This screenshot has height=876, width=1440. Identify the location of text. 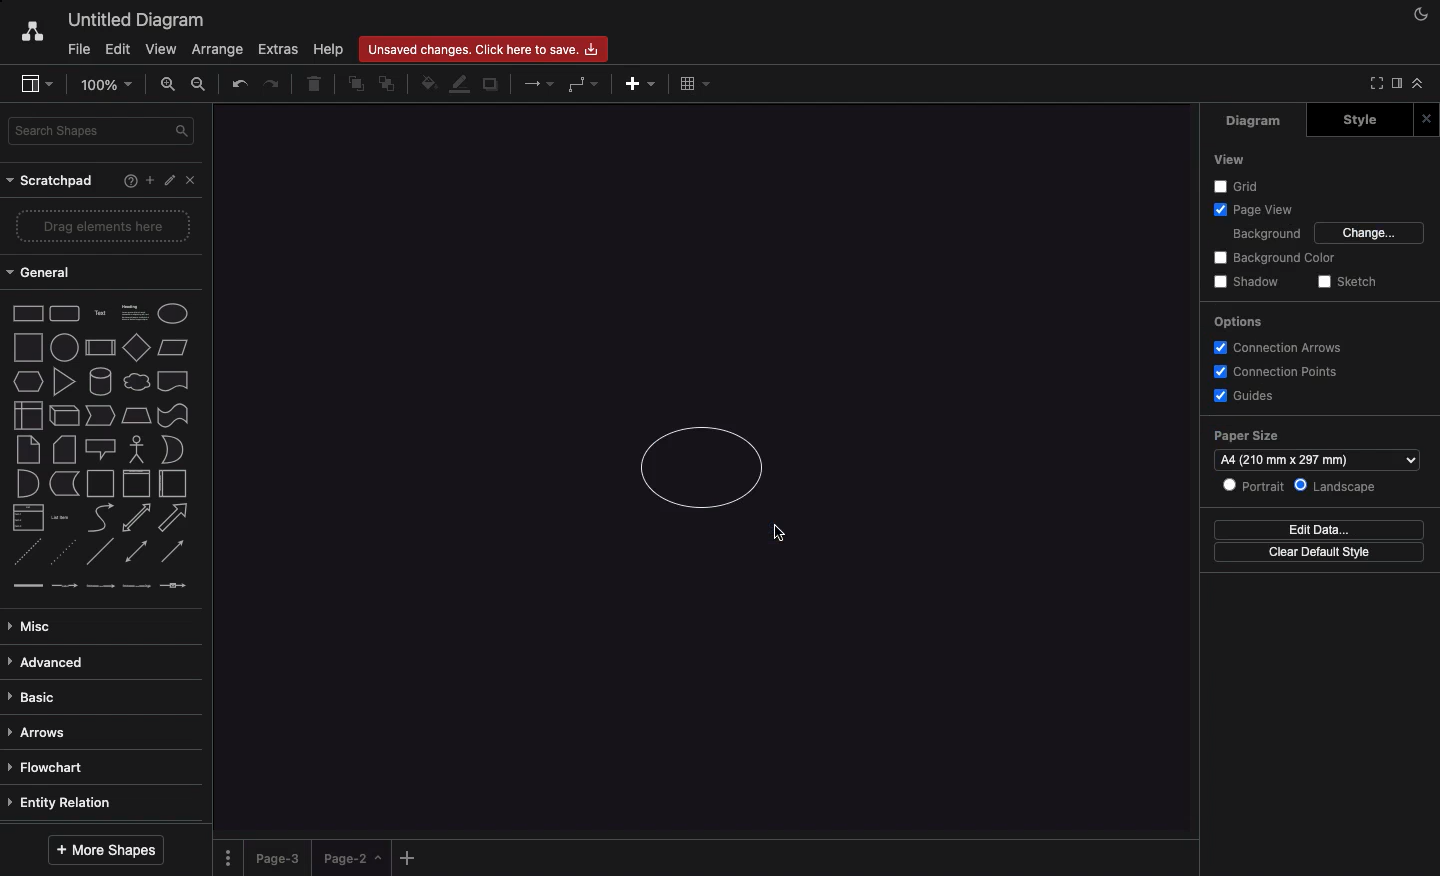
(101, 314).